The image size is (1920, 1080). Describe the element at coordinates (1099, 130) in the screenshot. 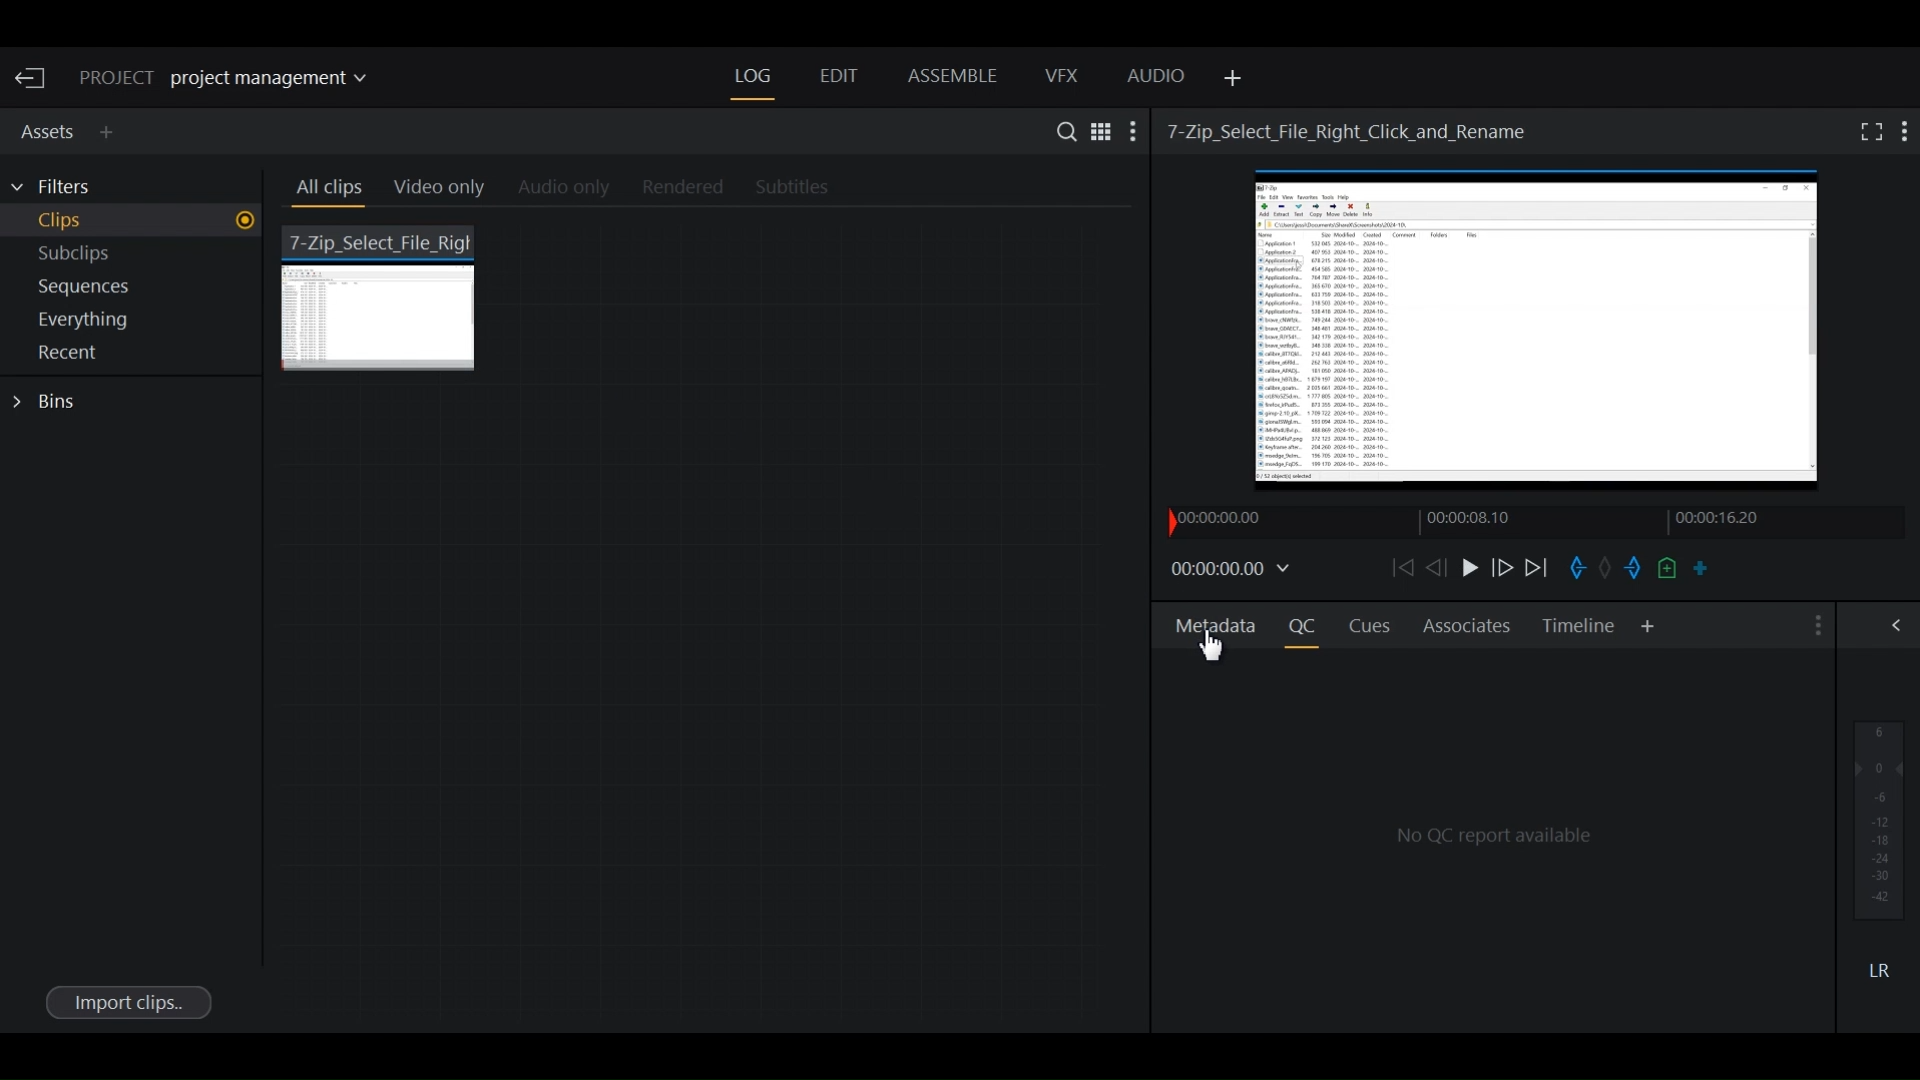

I see `Toggle between list and Tile View` at that location.